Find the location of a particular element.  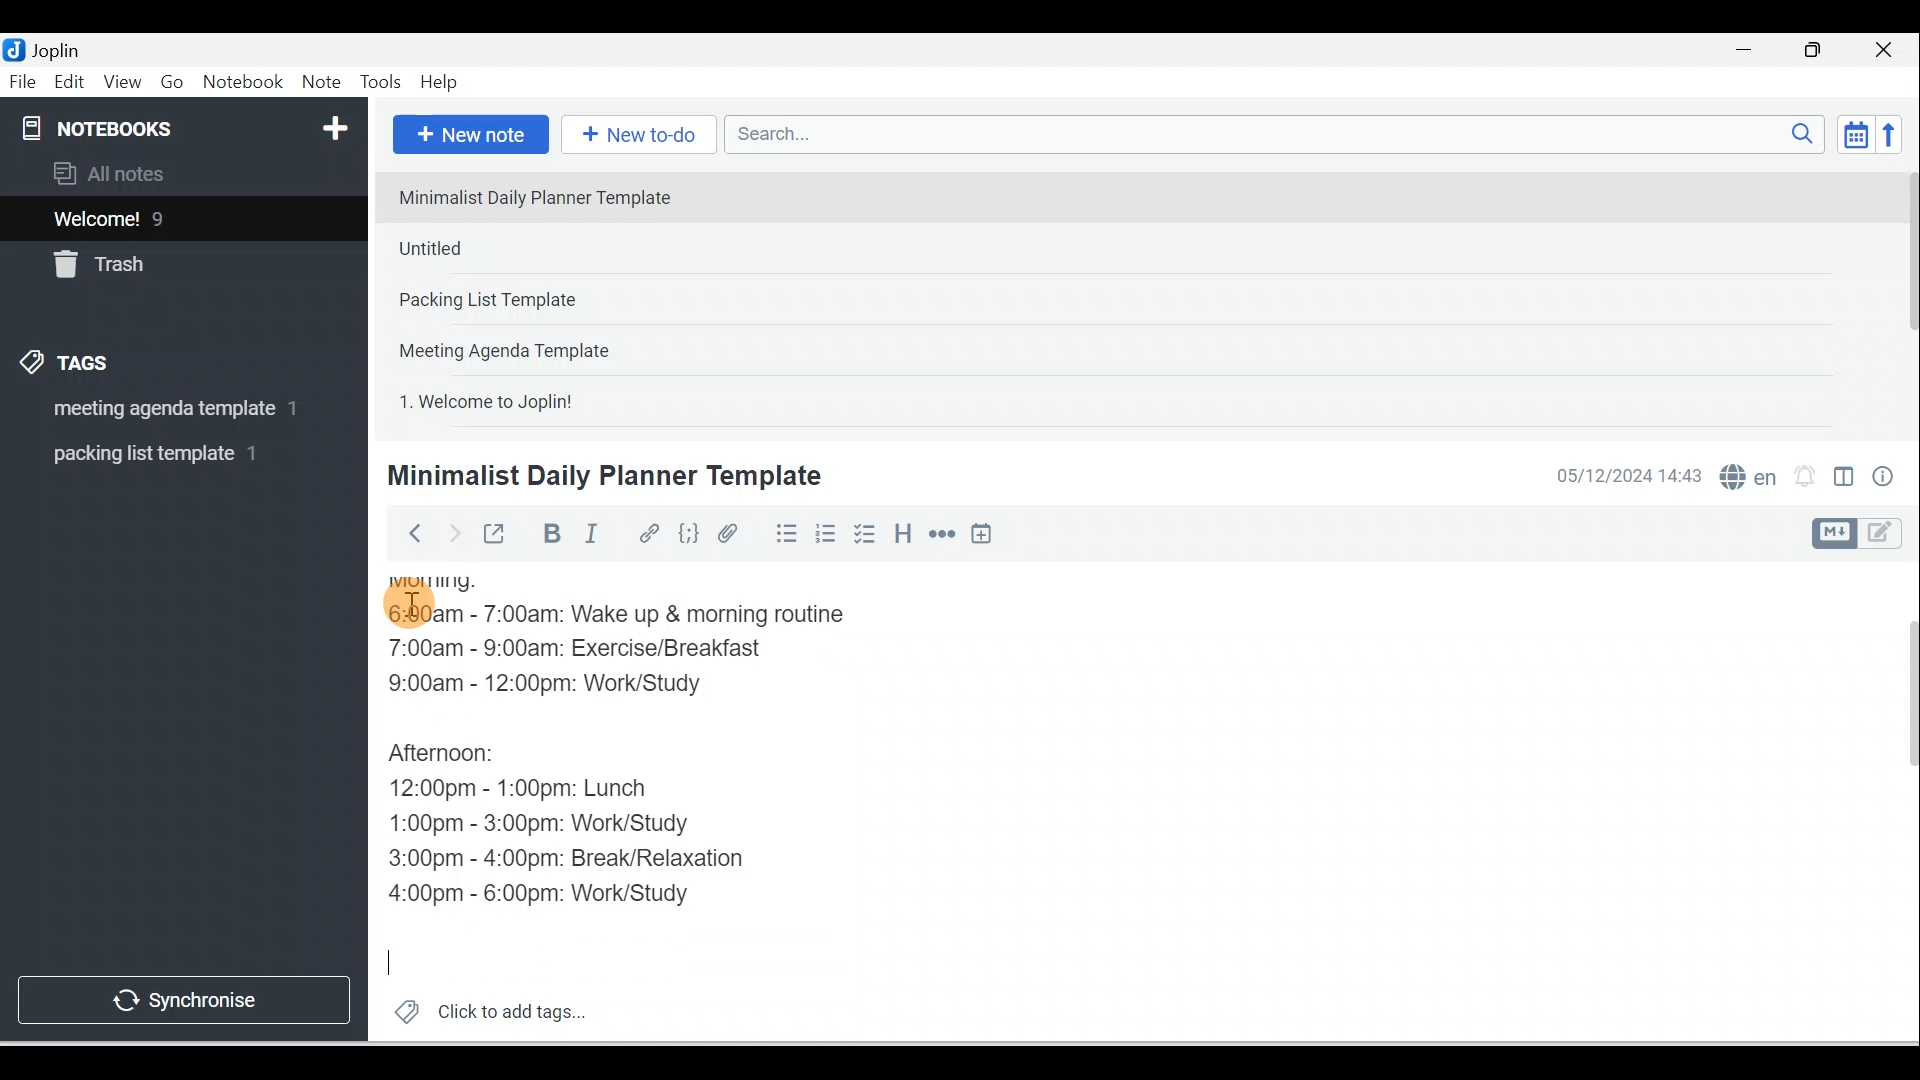

Search bar is located at coordinates (1281, 134).